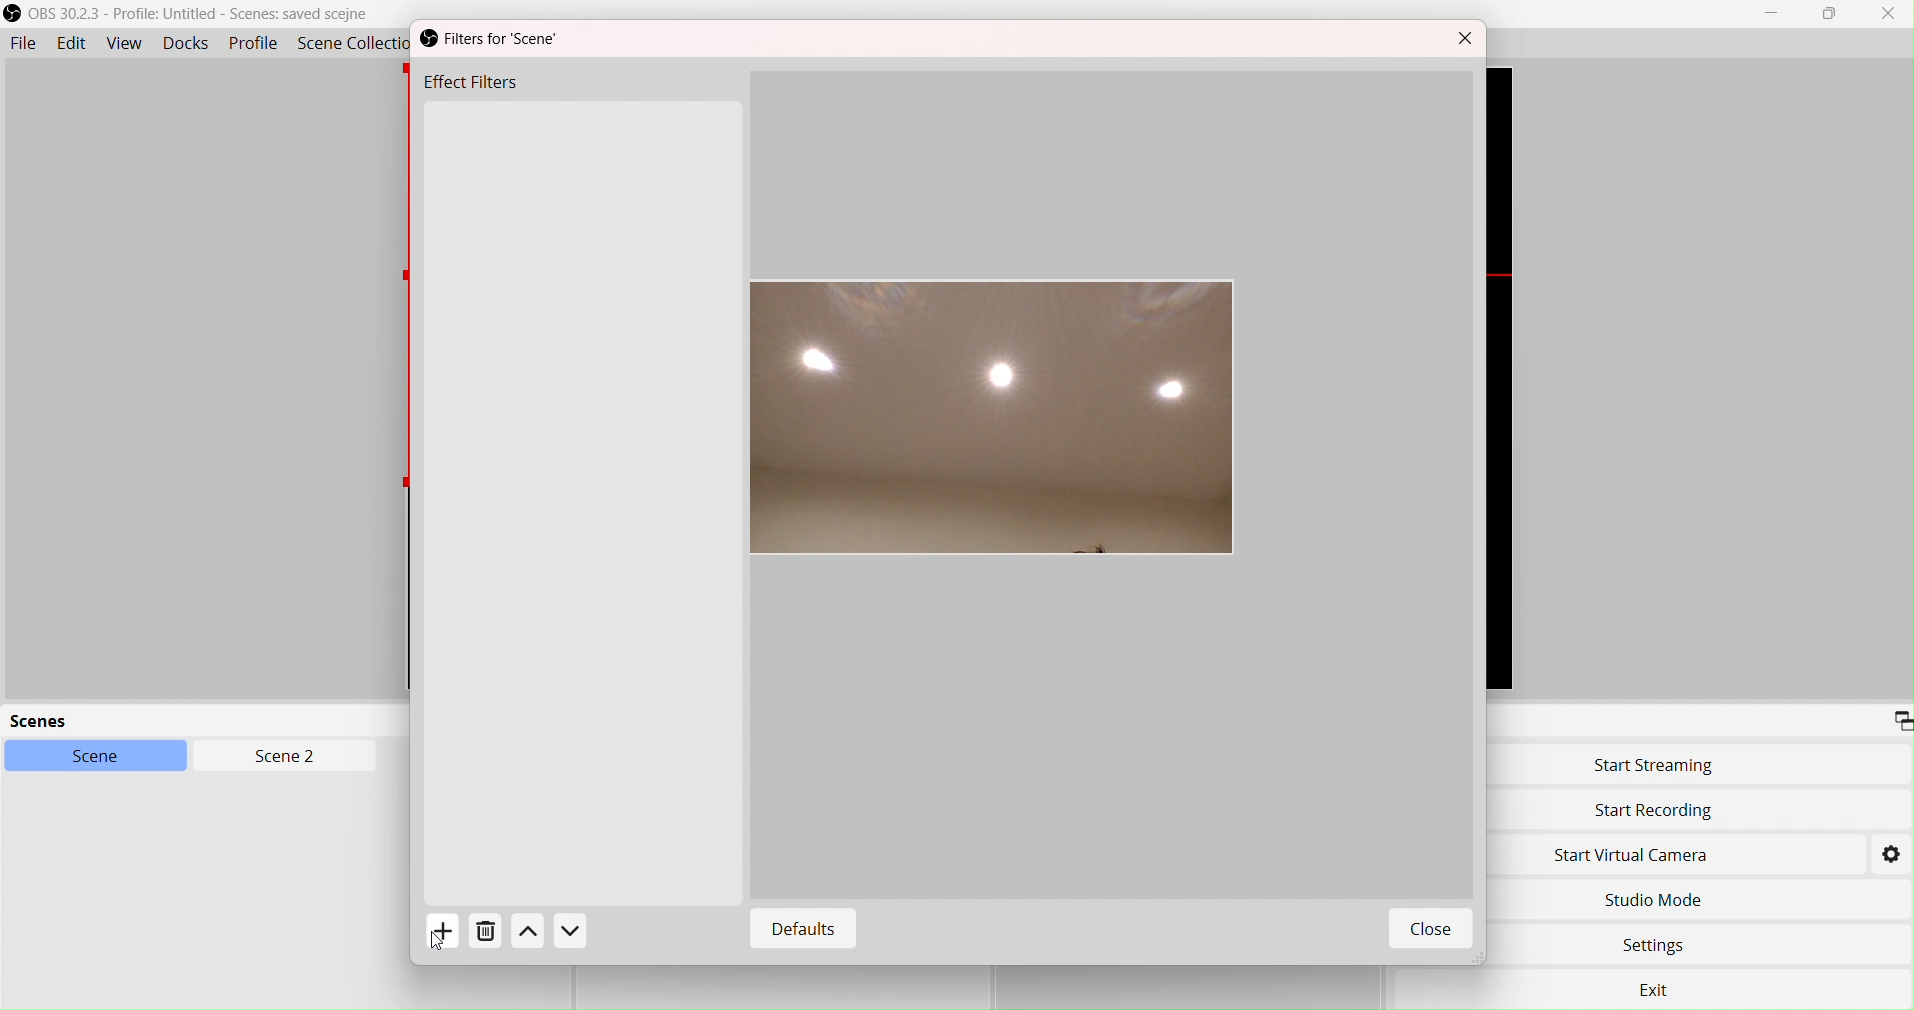  Describe the element at coordinates (1888, 13) in the screenshot. I see `Close` at that location.